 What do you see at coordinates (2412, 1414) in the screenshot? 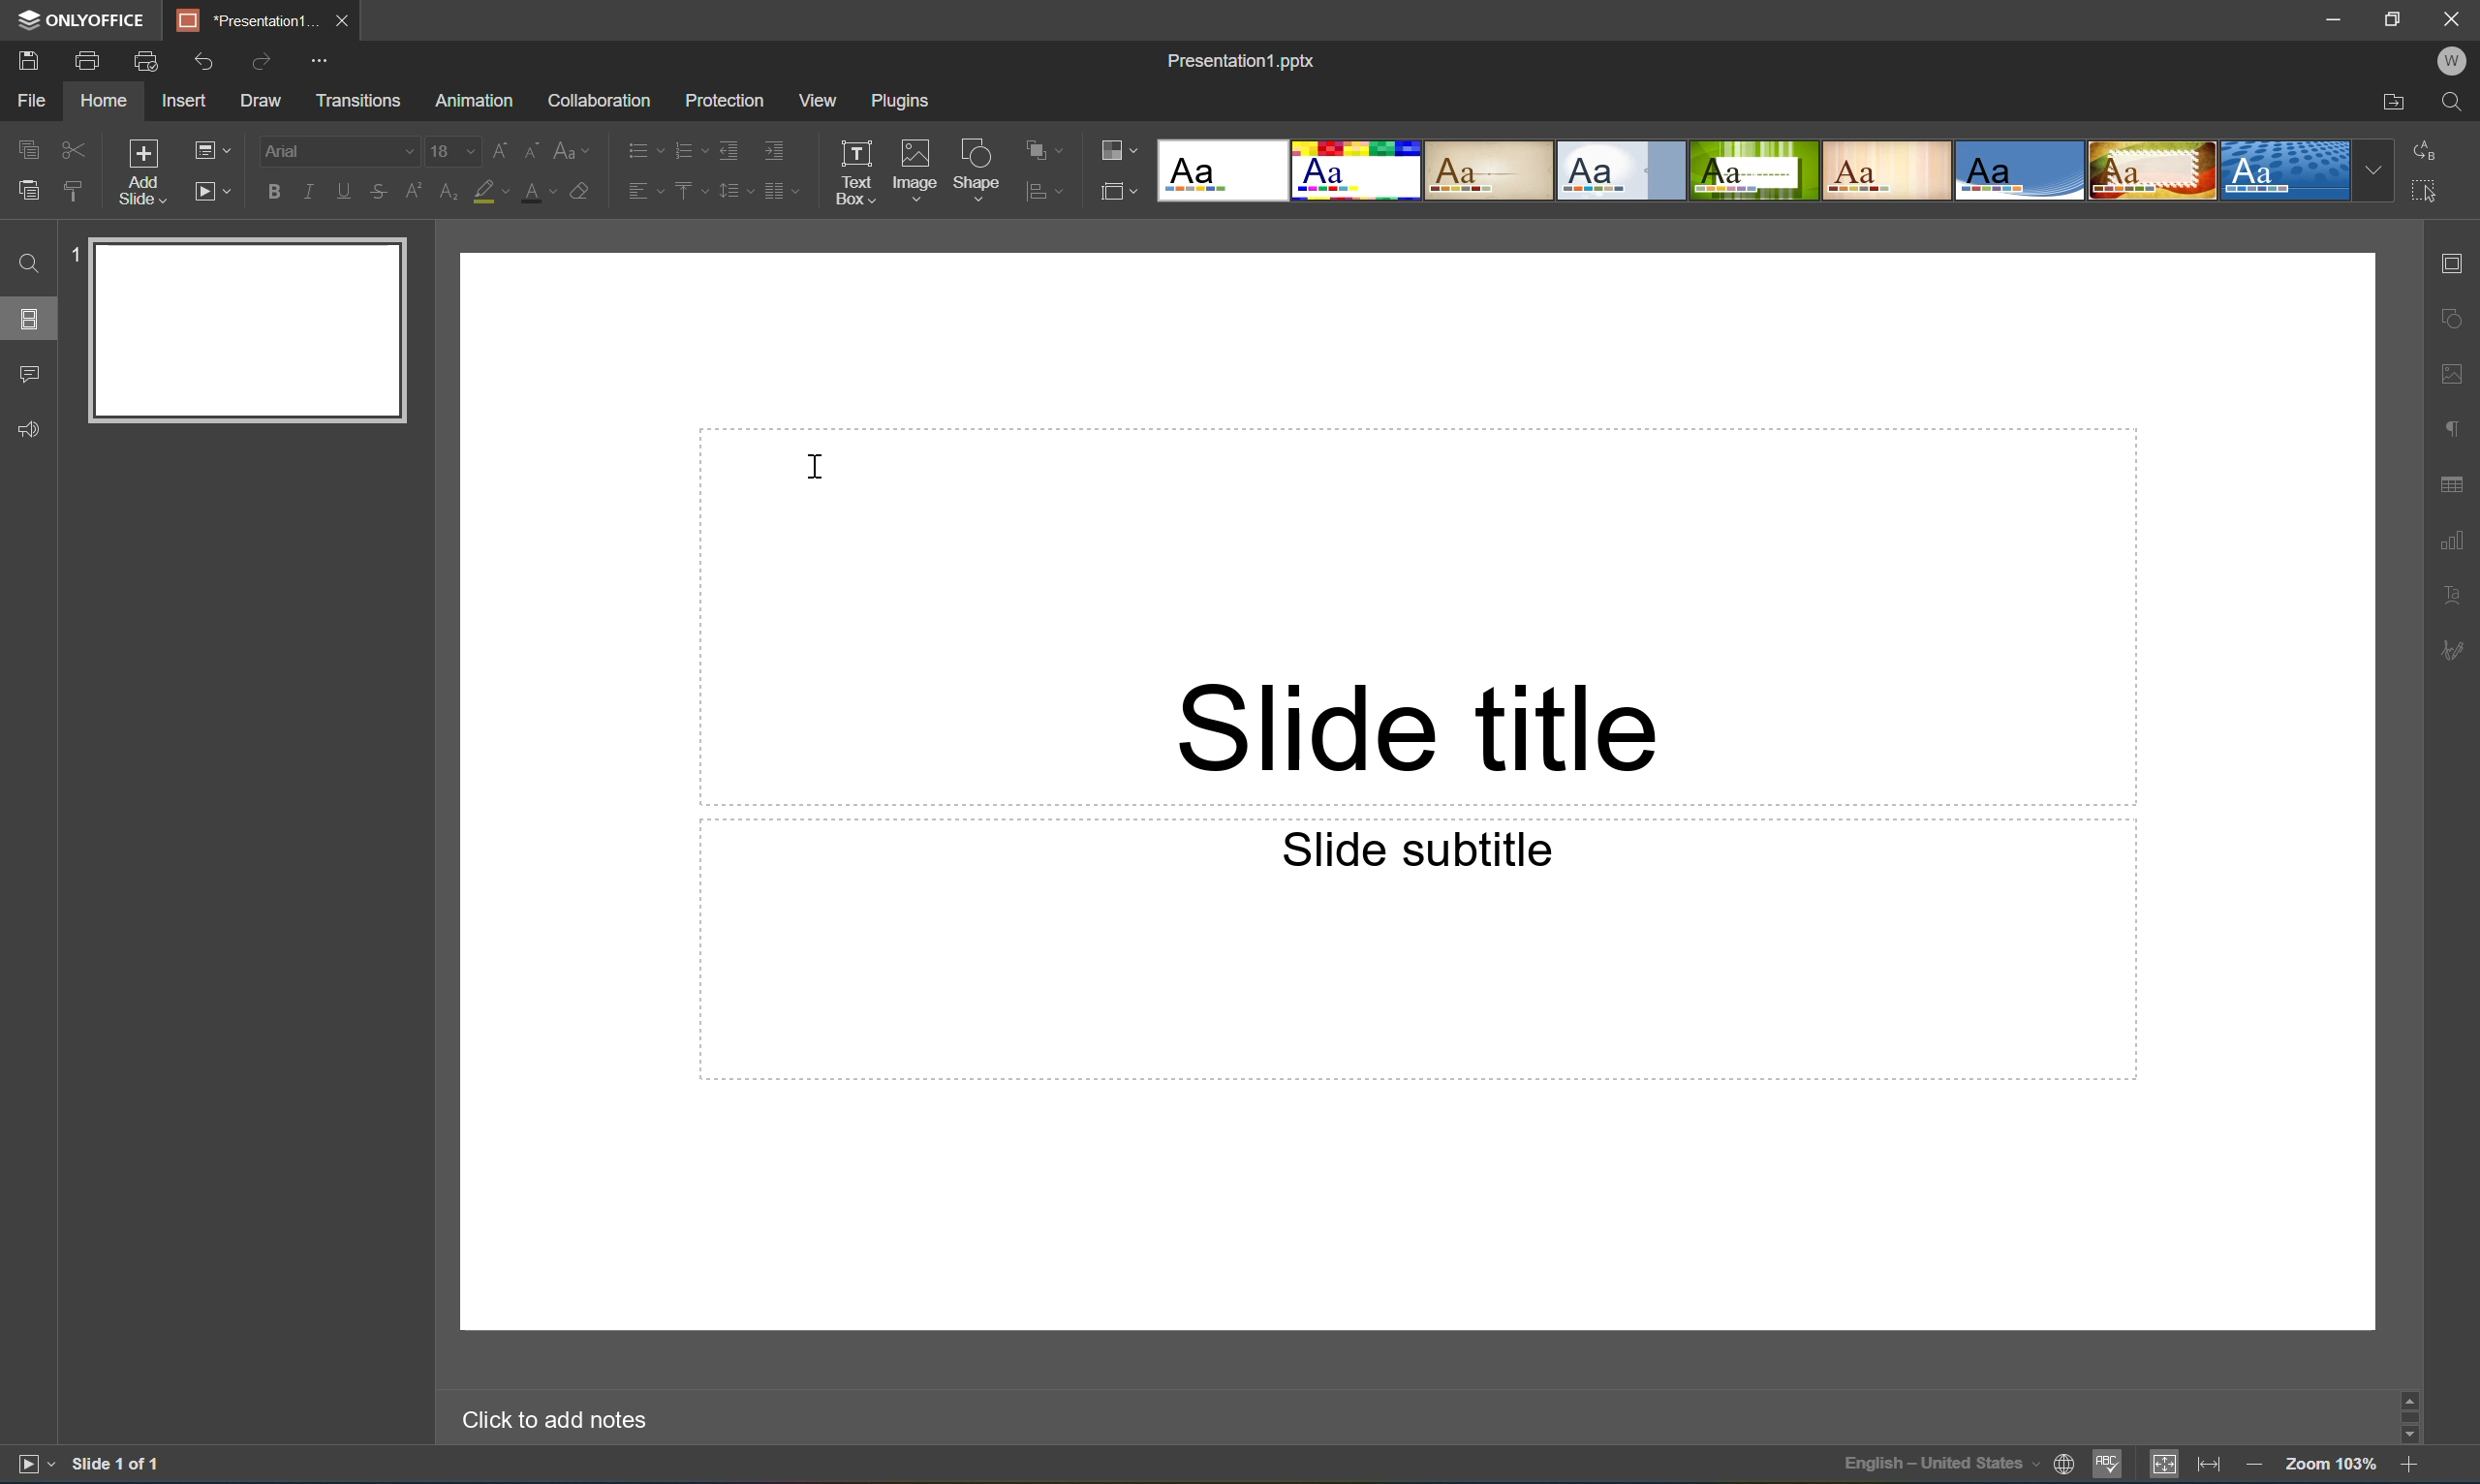
I see `Scroll bar` at bounding box center [2412, 1414].